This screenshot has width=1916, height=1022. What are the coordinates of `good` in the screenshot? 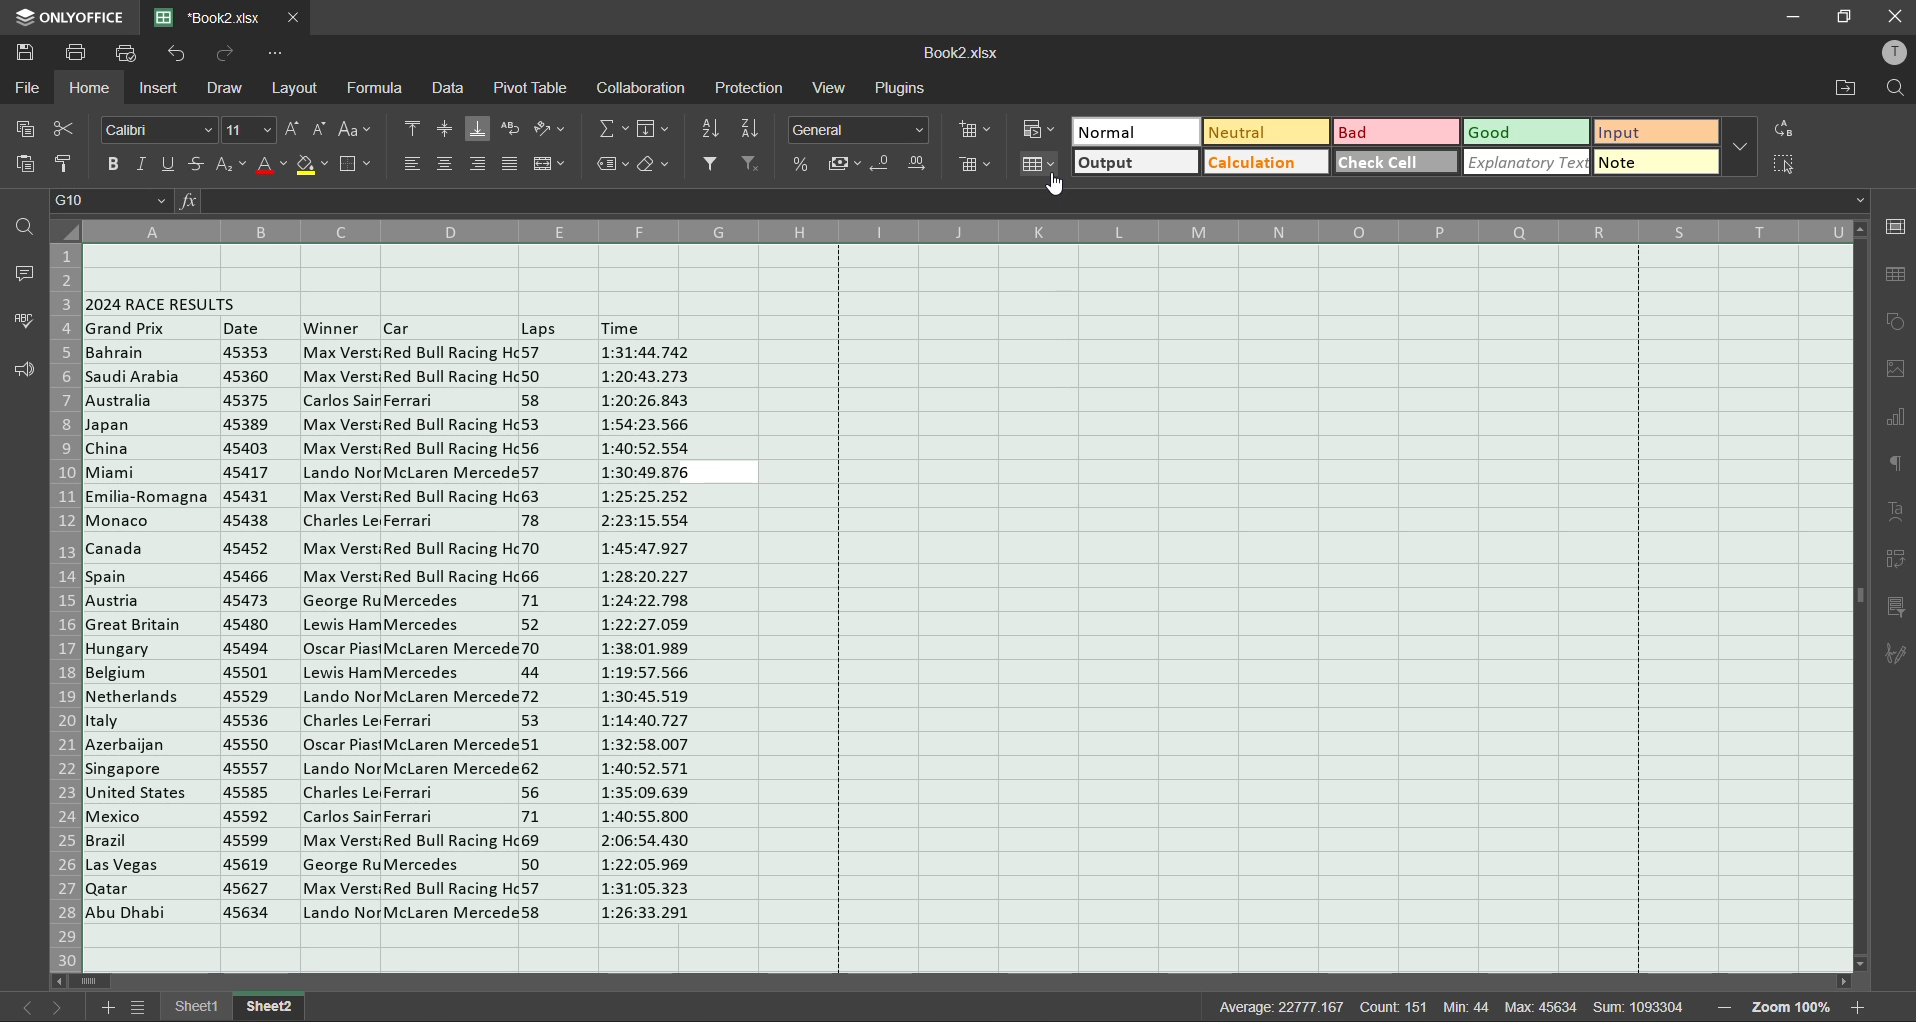 It's located at (1526, 132).